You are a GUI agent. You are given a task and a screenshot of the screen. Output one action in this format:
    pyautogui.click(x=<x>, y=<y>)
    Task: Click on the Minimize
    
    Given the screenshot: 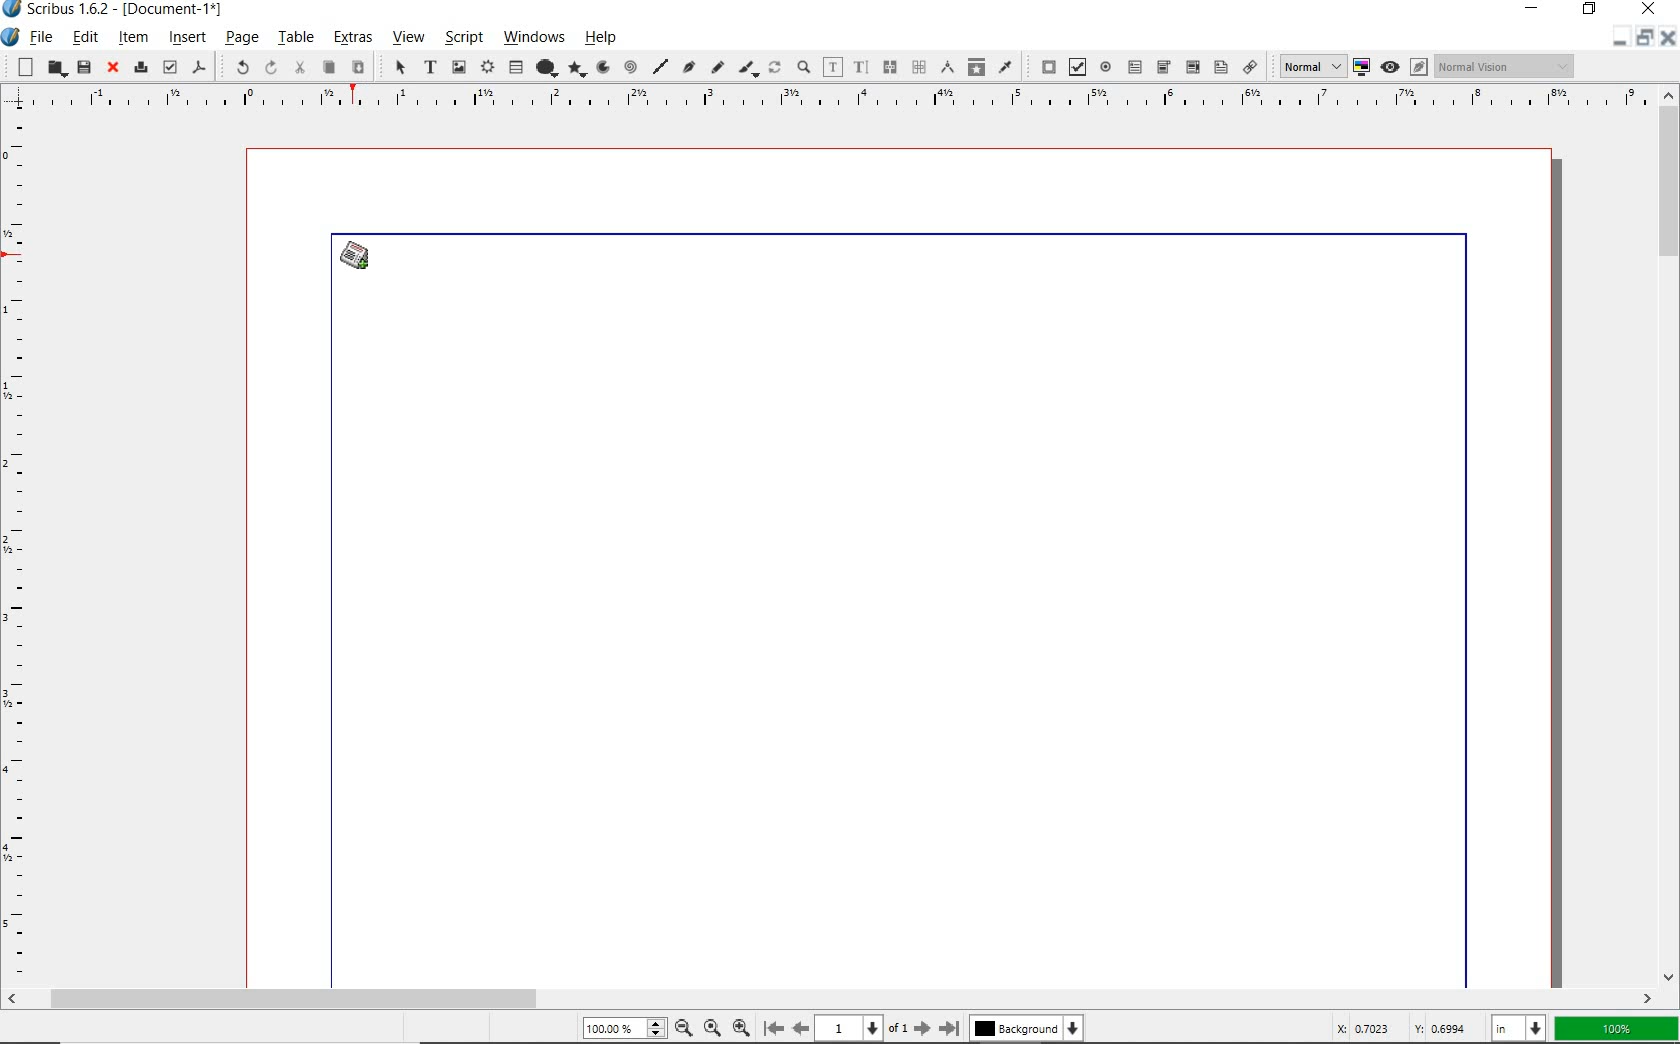 What is the action you would take?
    pyautogui.click(x=1644, y=37)
    